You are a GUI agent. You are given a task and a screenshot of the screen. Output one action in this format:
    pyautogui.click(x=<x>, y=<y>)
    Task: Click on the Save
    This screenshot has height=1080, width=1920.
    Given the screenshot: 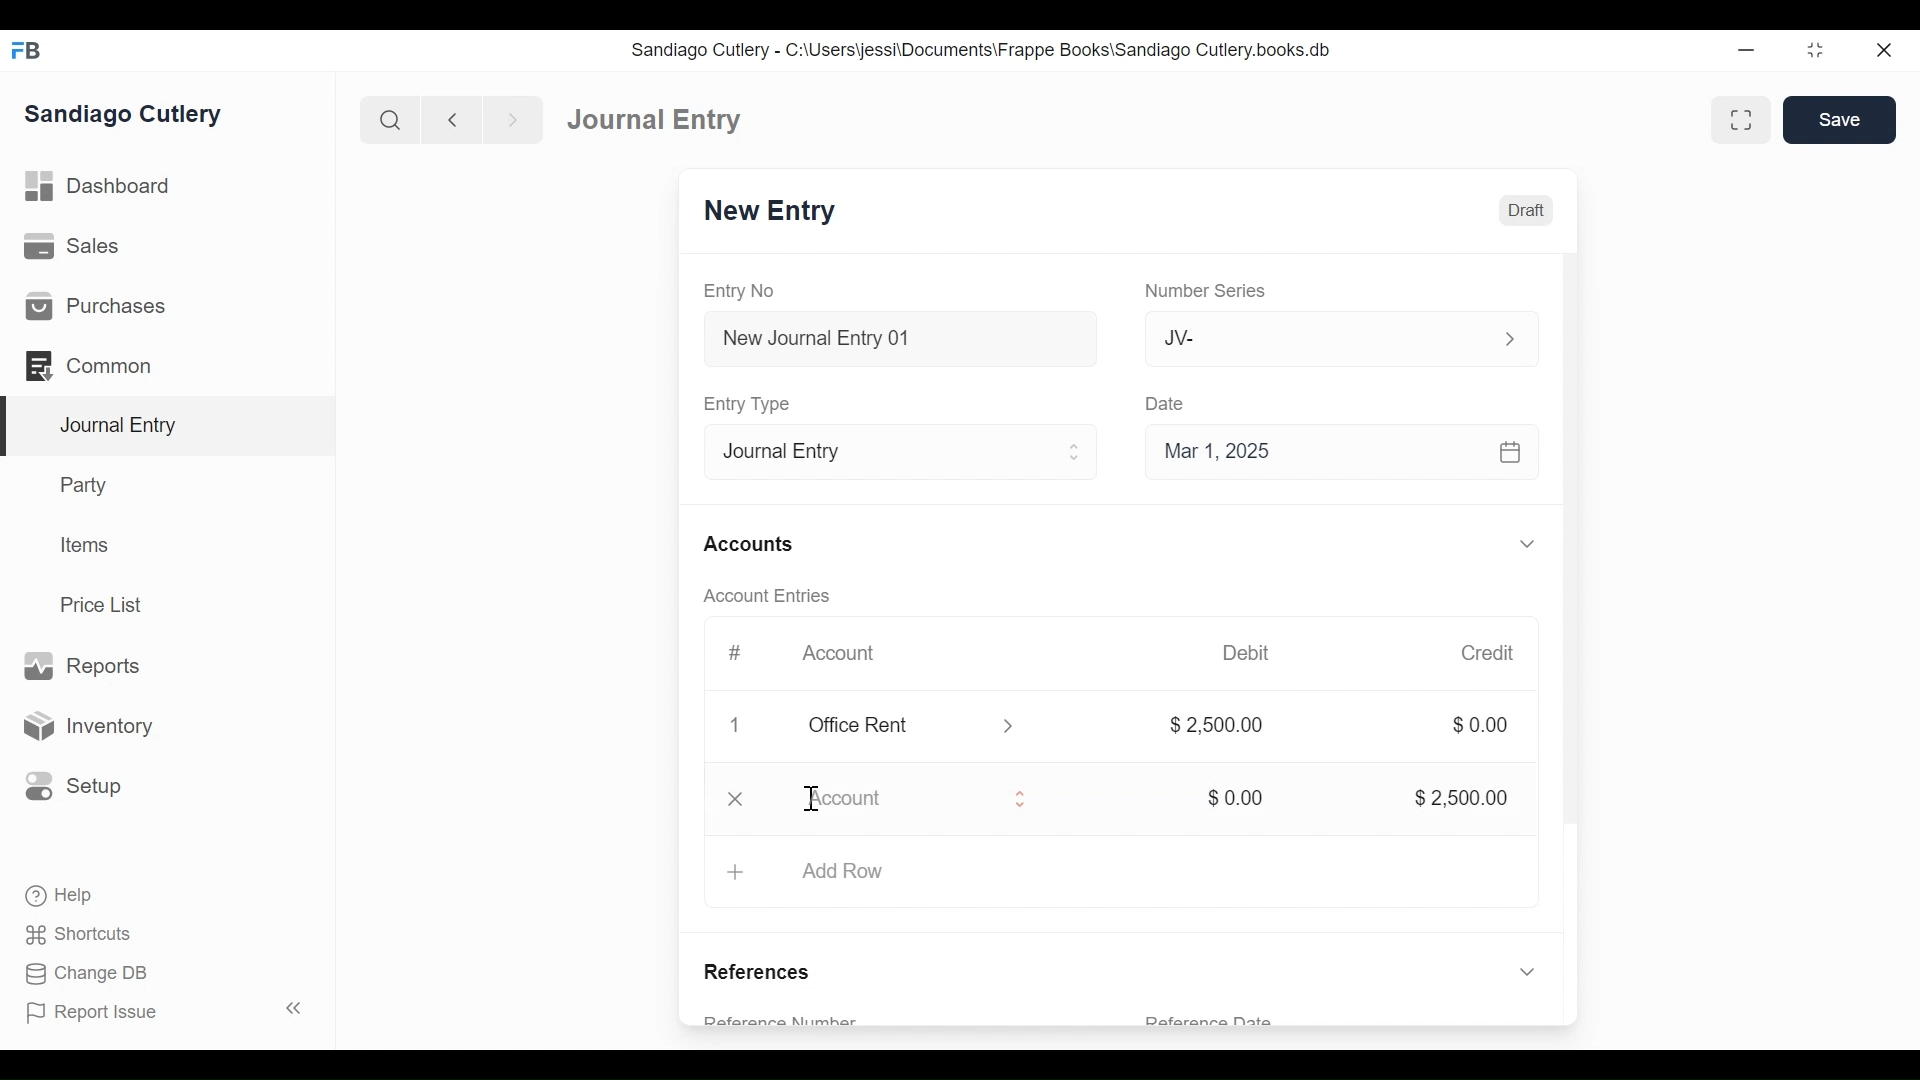 What is the action you would take?
    pyautogui.click(x=1840, y=119)
    